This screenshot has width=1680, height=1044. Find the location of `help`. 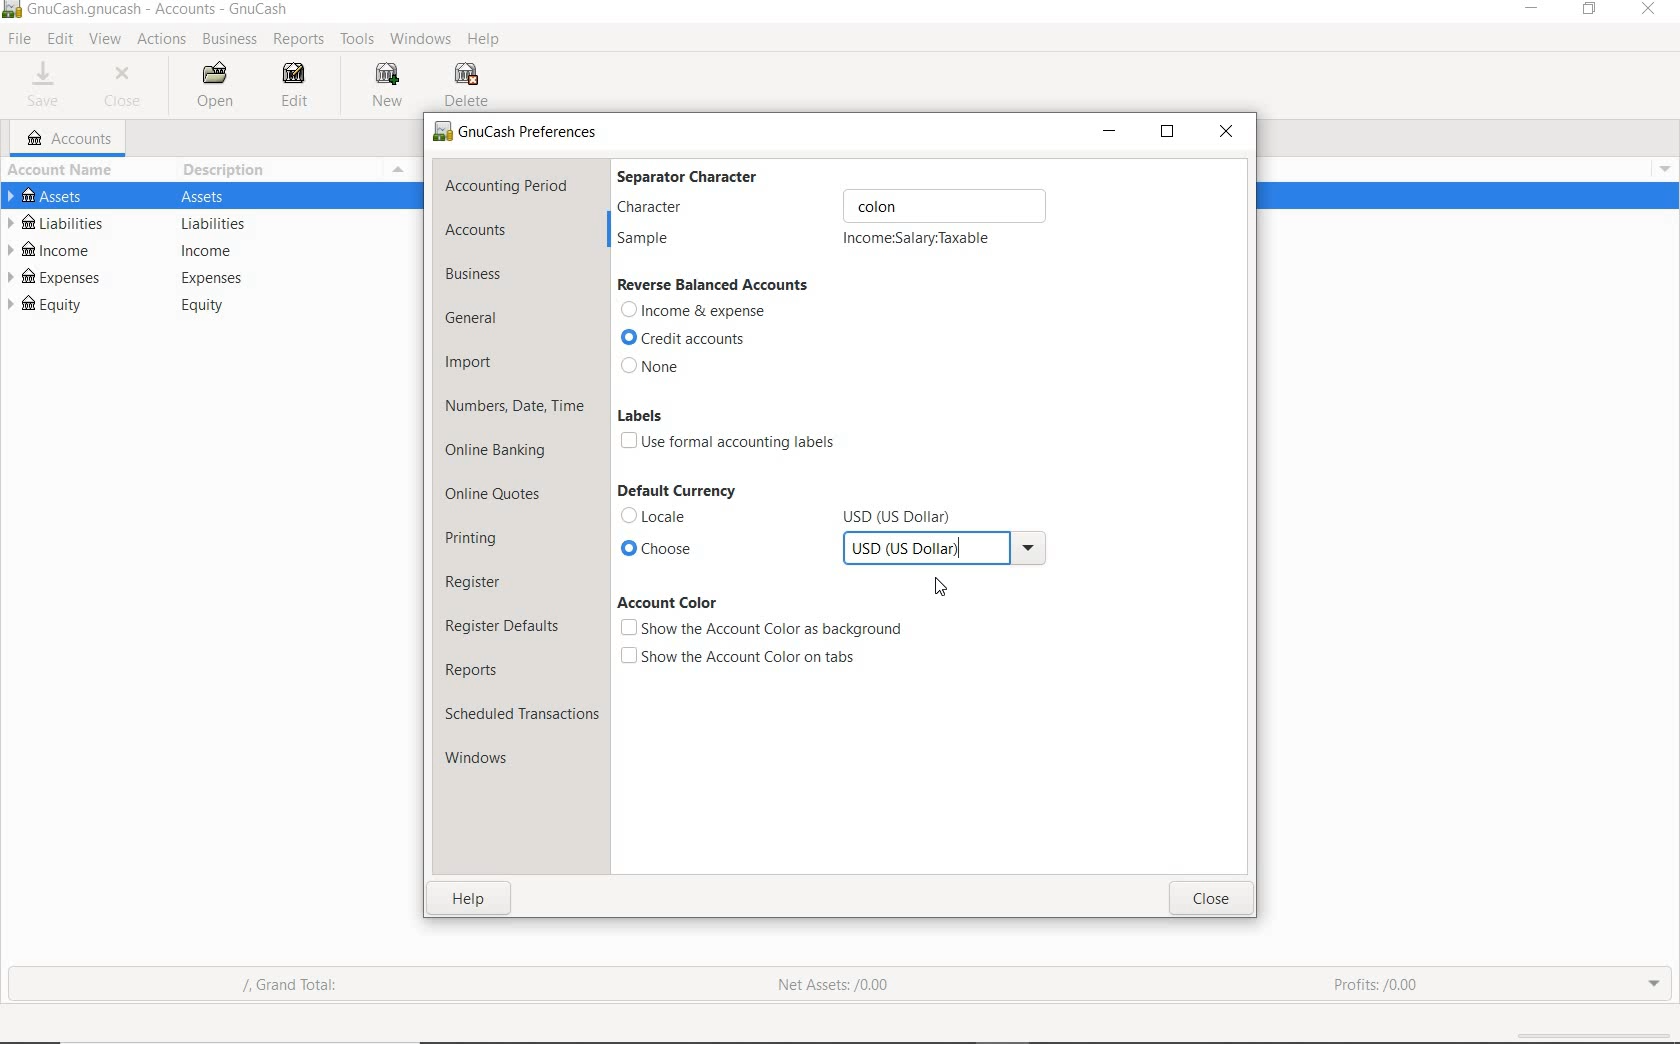

help is located at coordinates (468, 899).